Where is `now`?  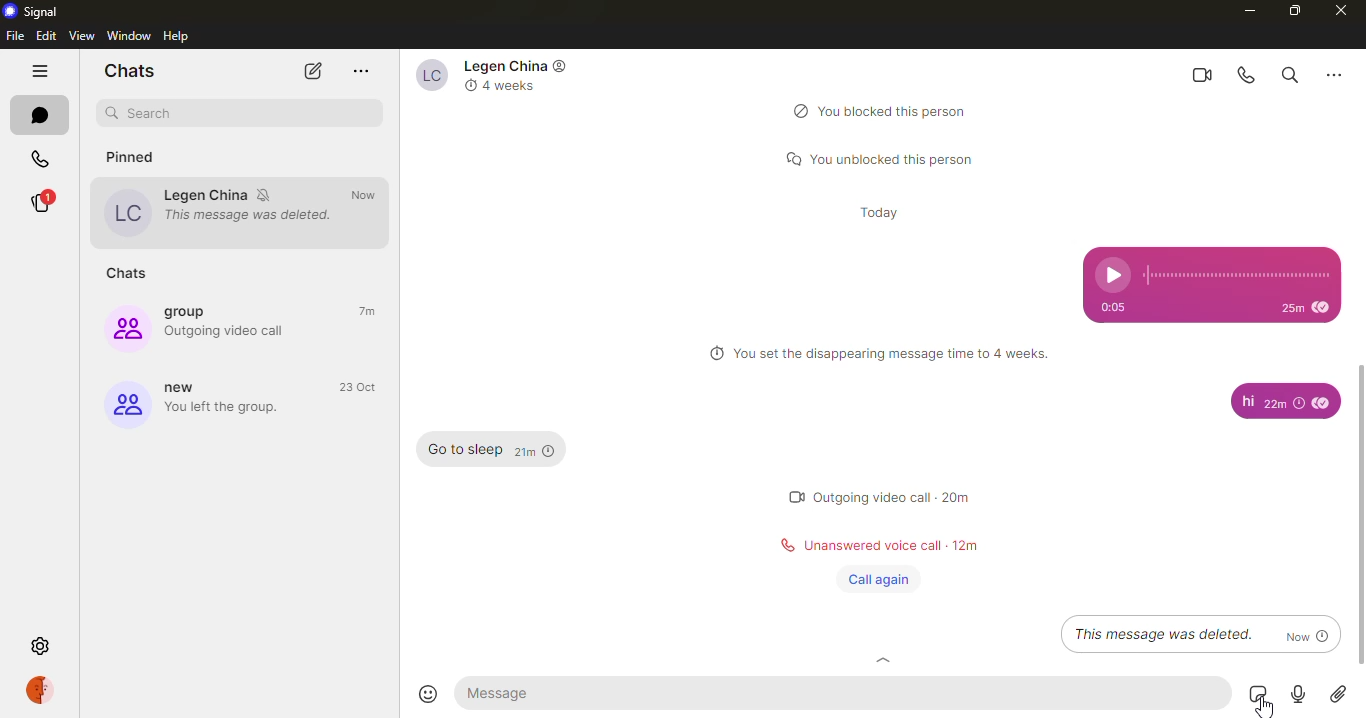
now is located at coordinates (369, 195).